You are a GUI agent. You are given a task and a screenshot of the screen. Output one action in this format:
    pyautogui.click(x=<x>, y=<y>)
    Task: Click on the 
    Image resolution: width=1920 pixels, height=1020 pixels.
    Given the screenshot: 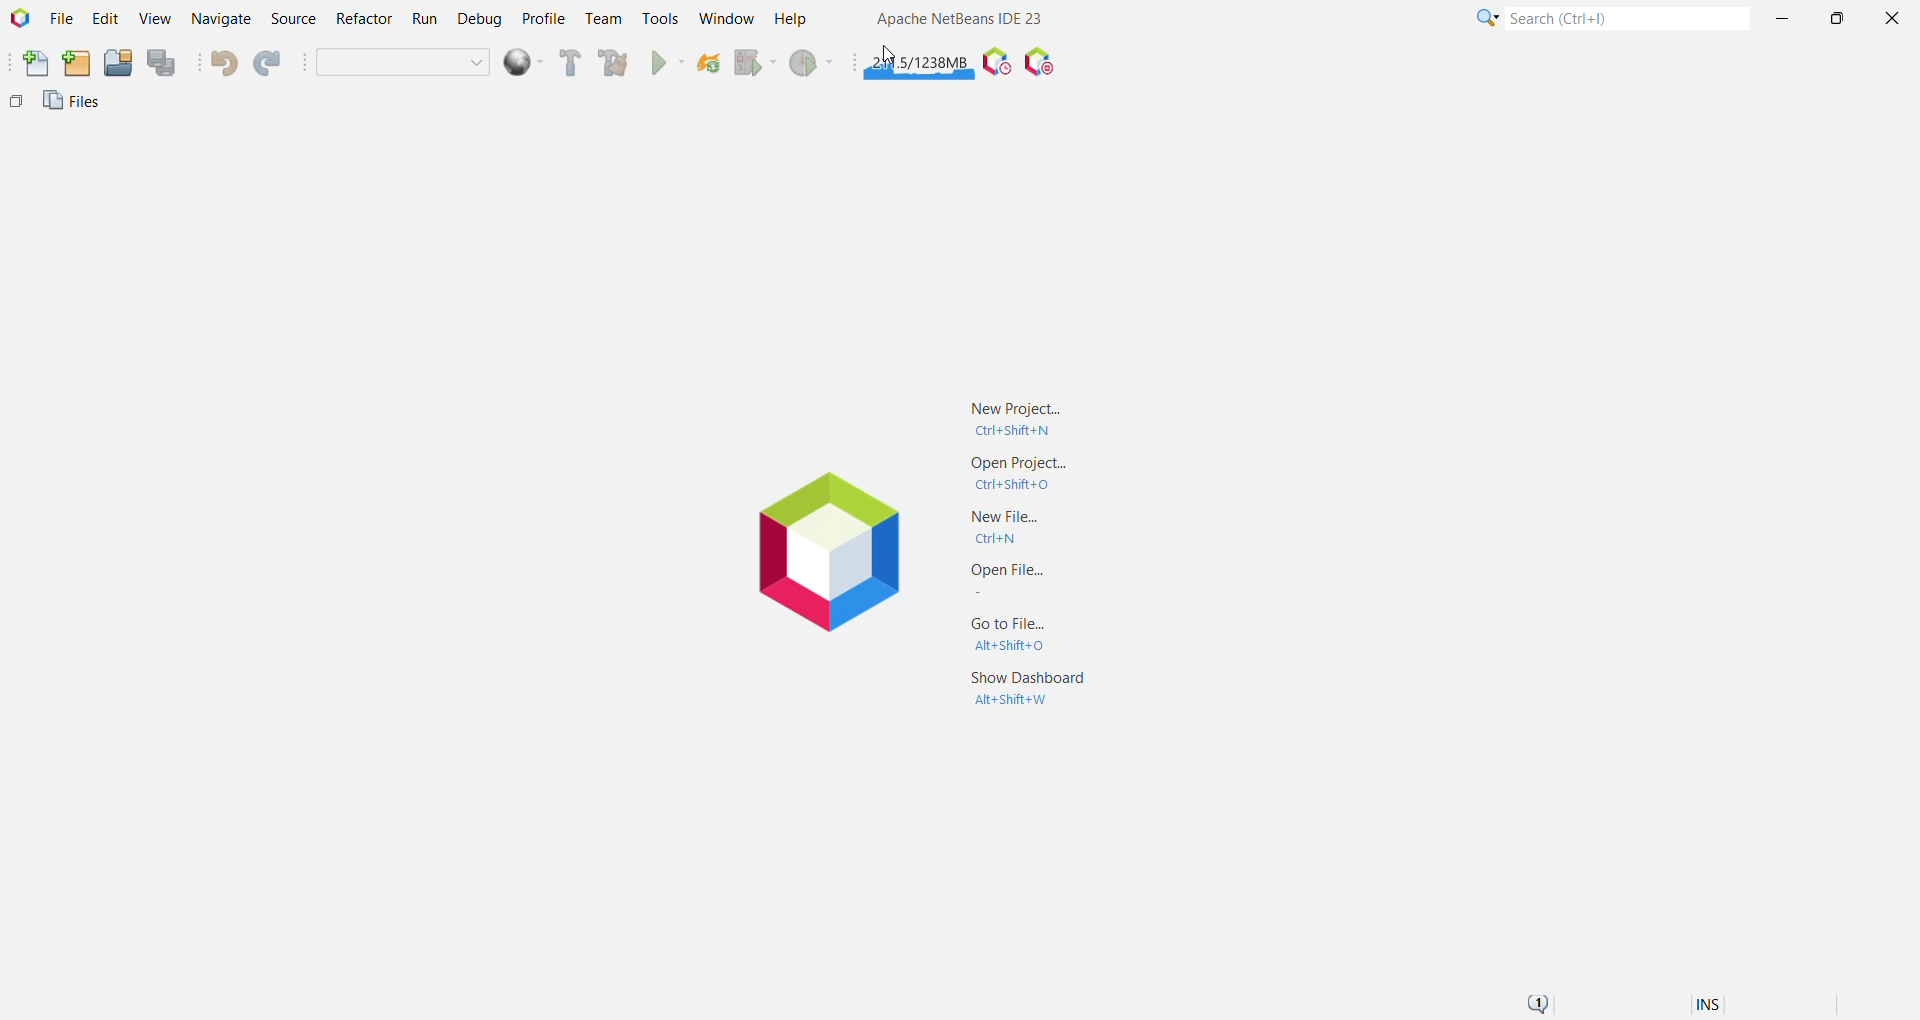 What is the action you would take?
    pyautogui.click(x=16, y=106)
    